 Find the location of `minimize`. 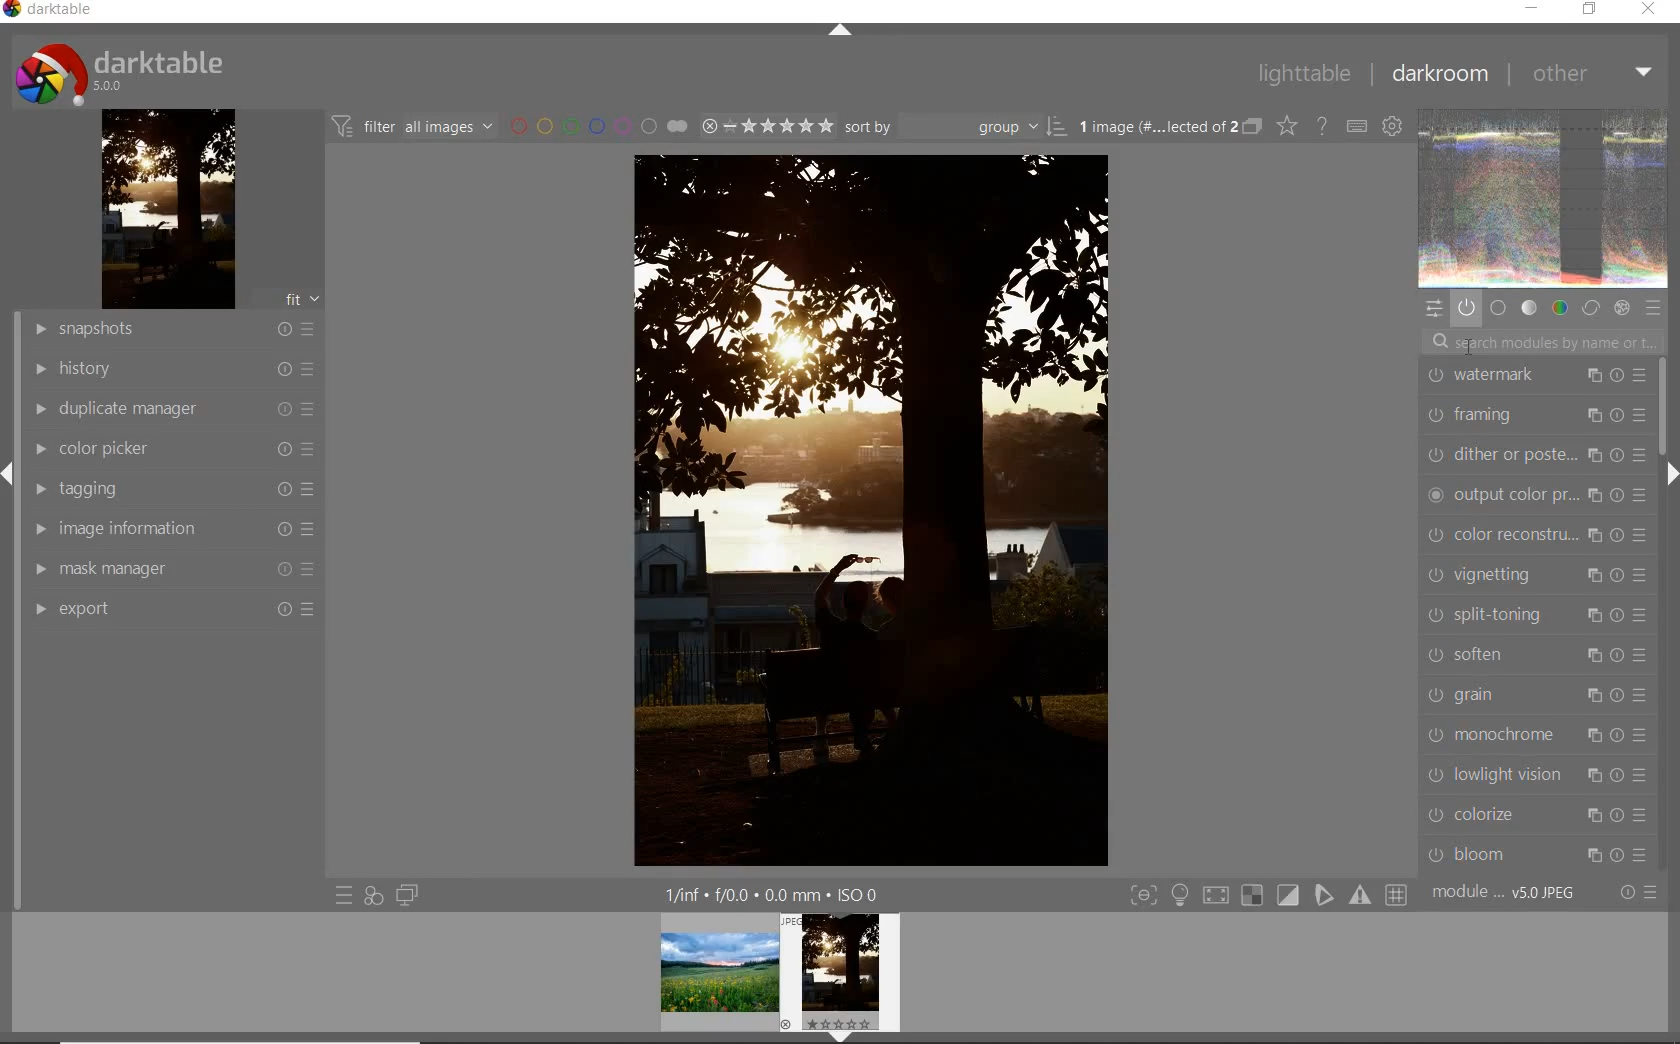

minimize is located at coordinates (1529, 8).